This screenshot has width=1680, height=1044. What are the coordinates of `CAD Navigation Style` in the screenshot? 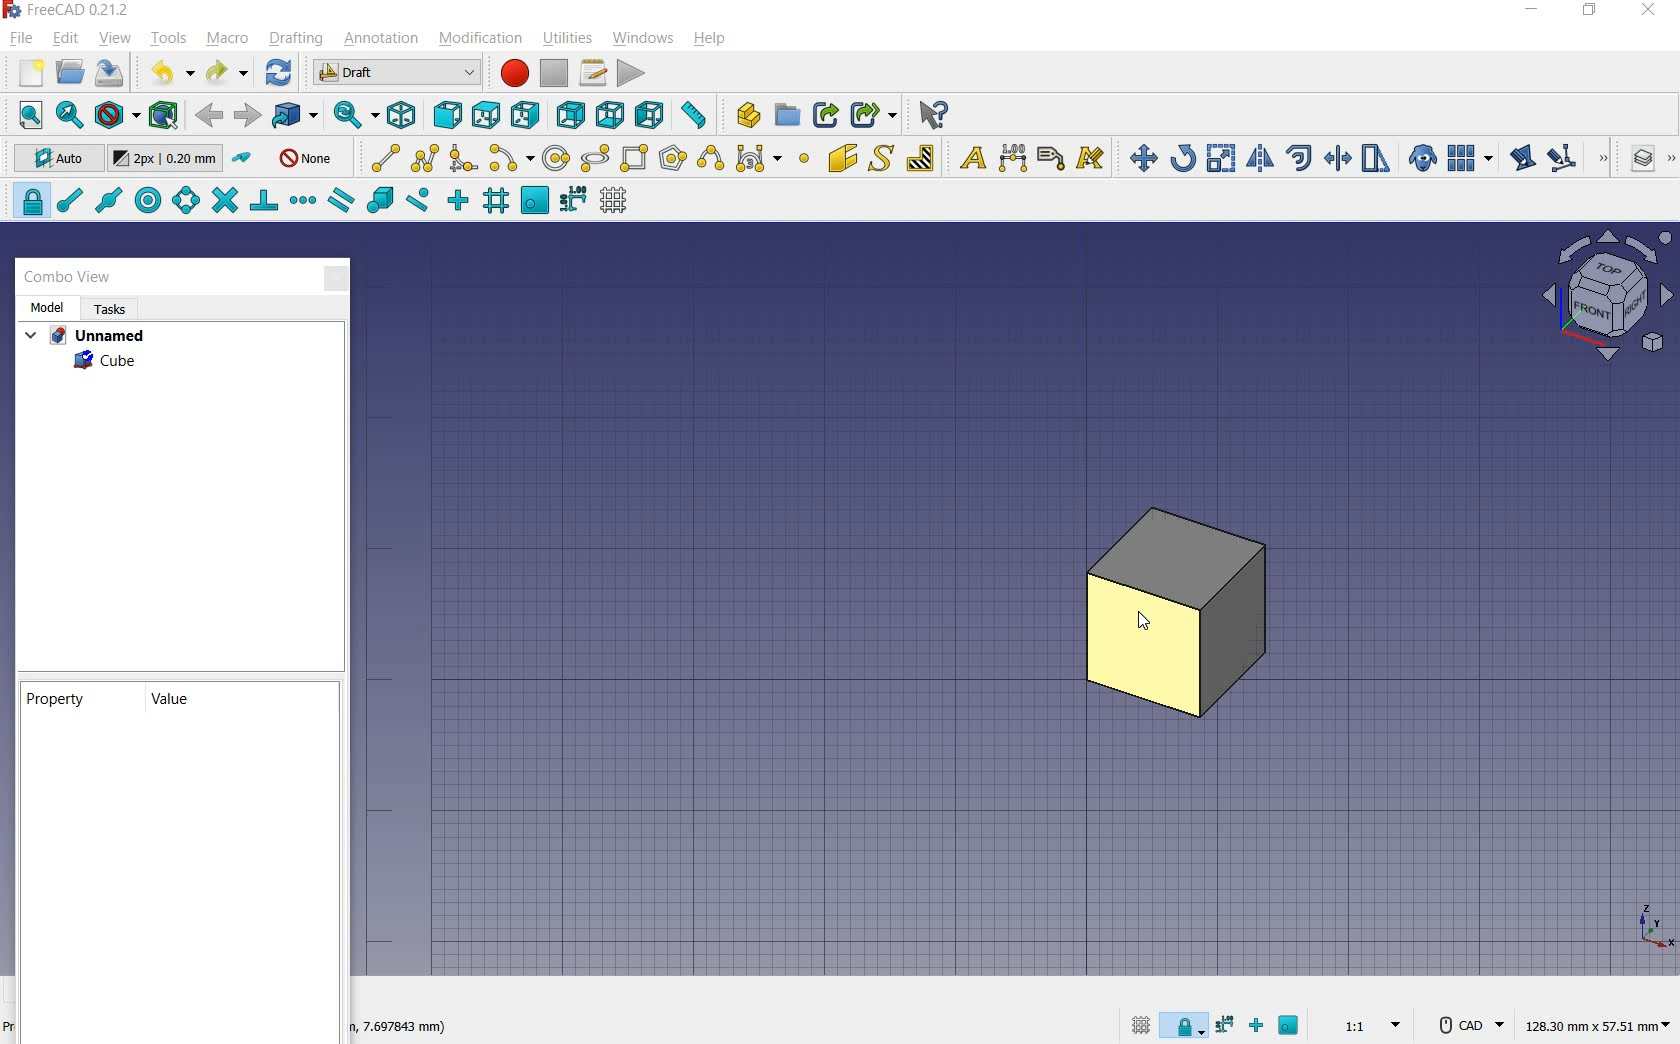 It's located at (1467, 1023).